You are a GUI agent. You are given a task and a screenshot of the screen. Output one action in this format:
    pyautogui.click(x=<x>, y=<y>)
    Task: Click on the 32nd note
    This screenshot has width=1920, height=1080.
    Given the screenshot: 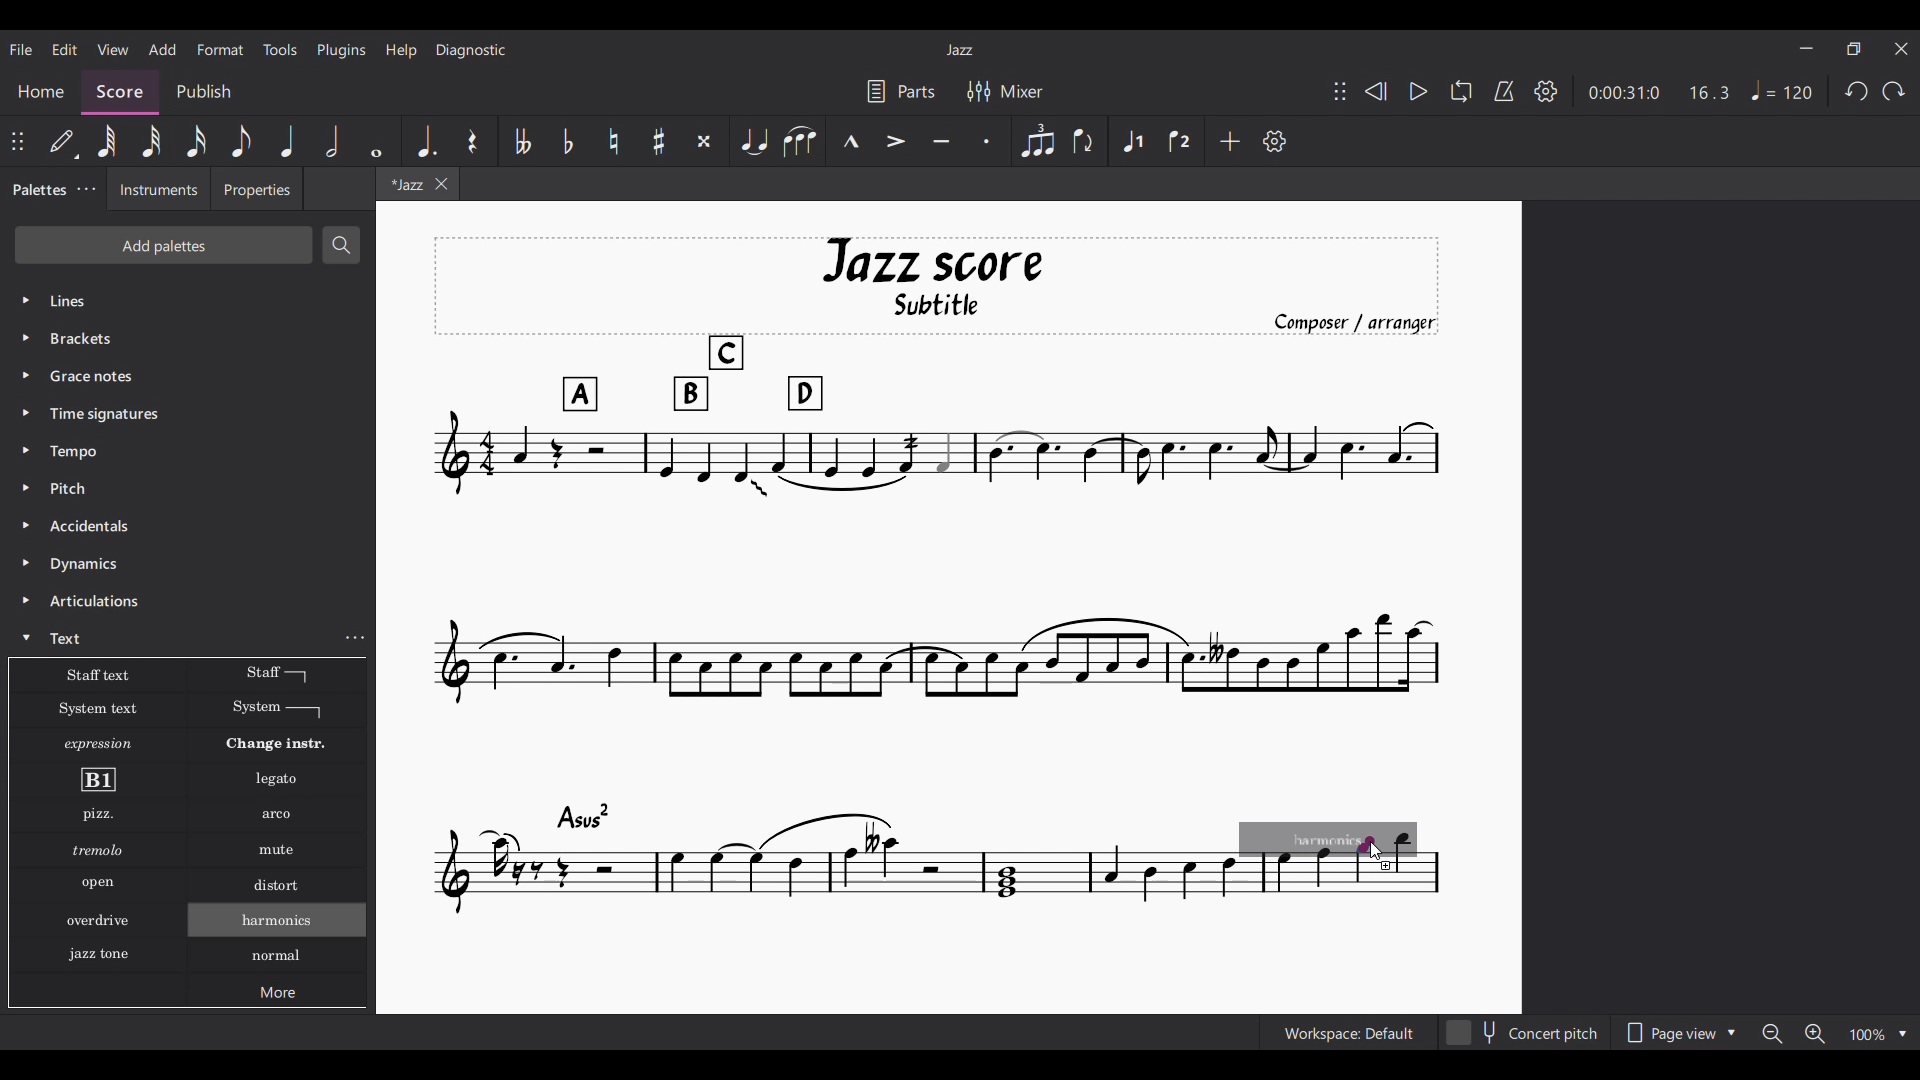 What is the action you would take?
    pyautogui.click(x=150, y=141)
    